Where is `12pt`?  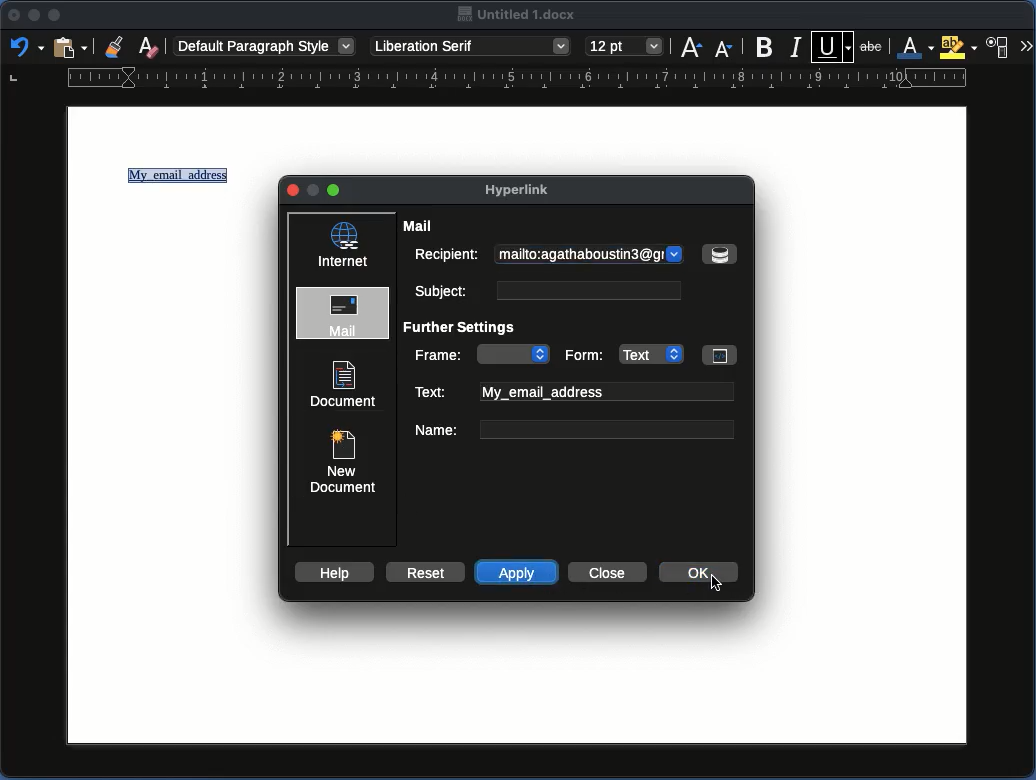 12pt is located at coordinates (625, 45).